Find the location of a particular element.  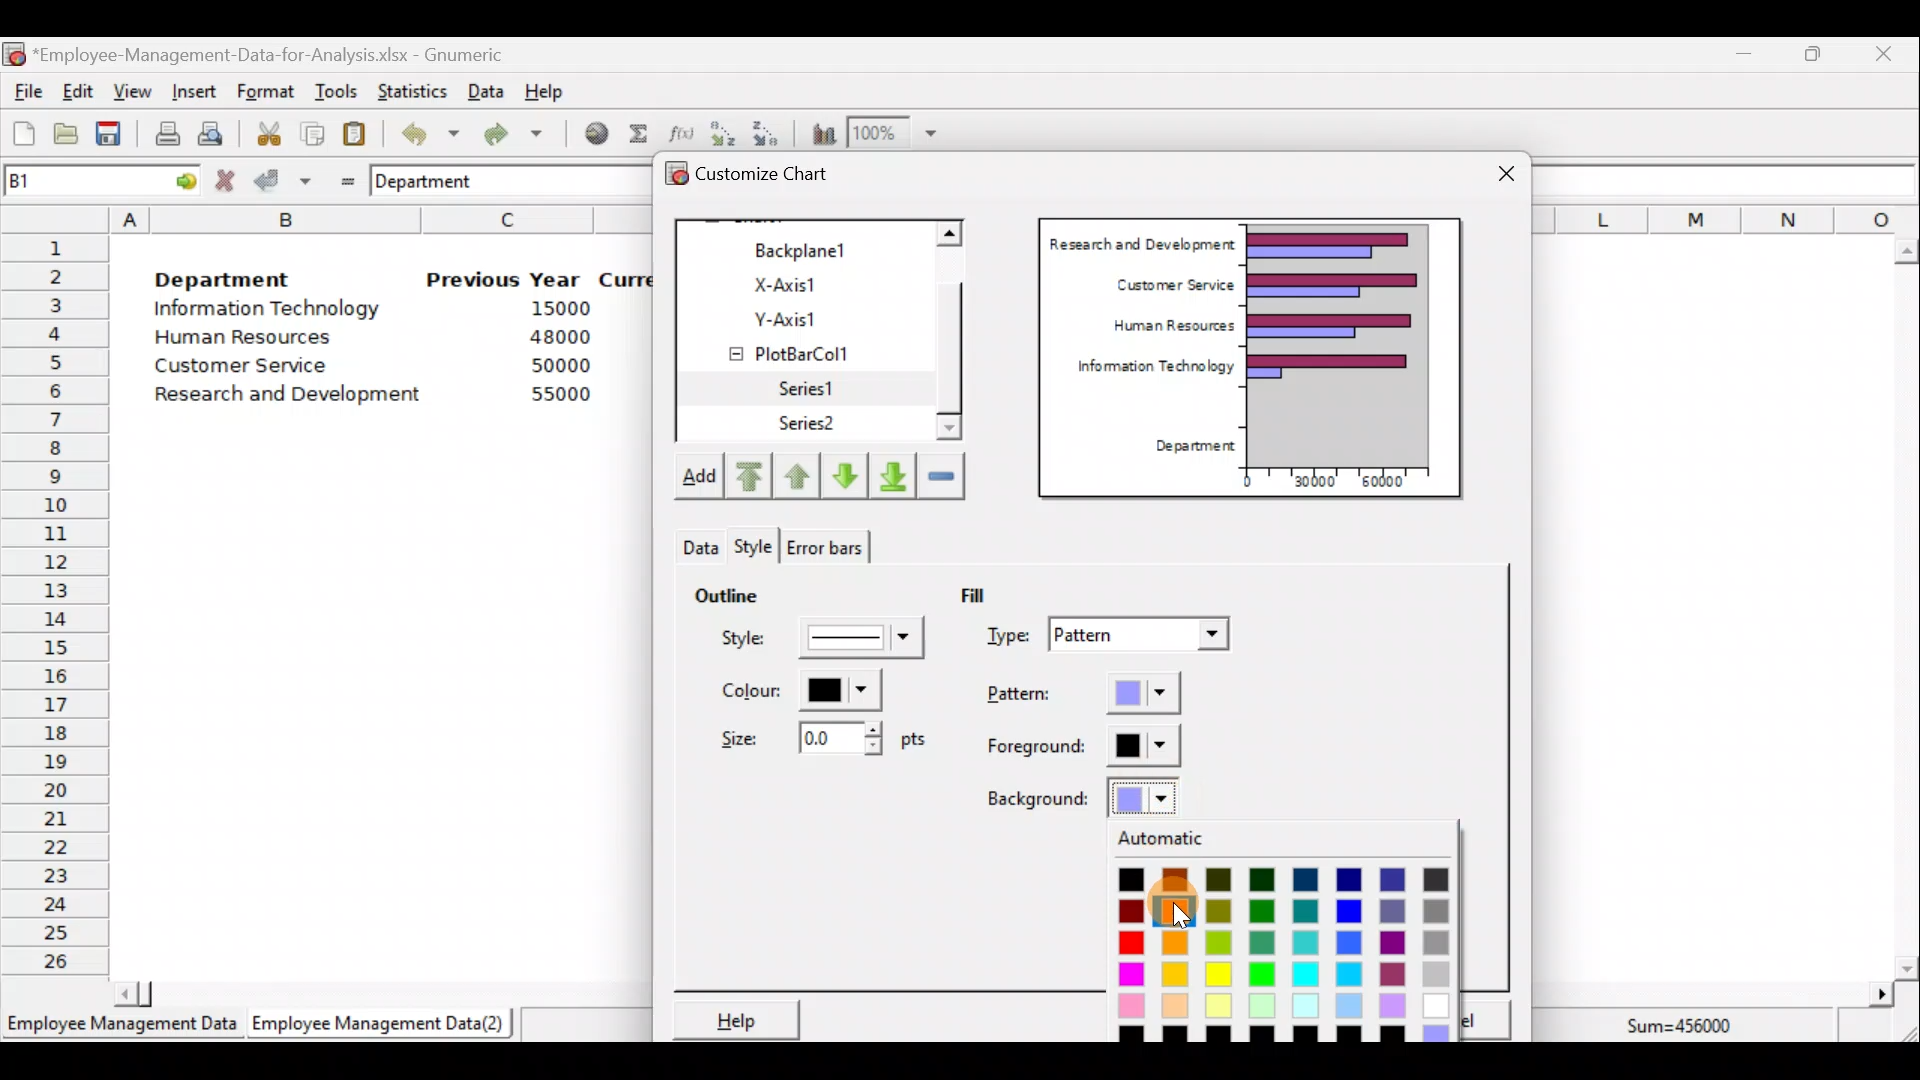

Foreground is located at coordinates (1085, 747).